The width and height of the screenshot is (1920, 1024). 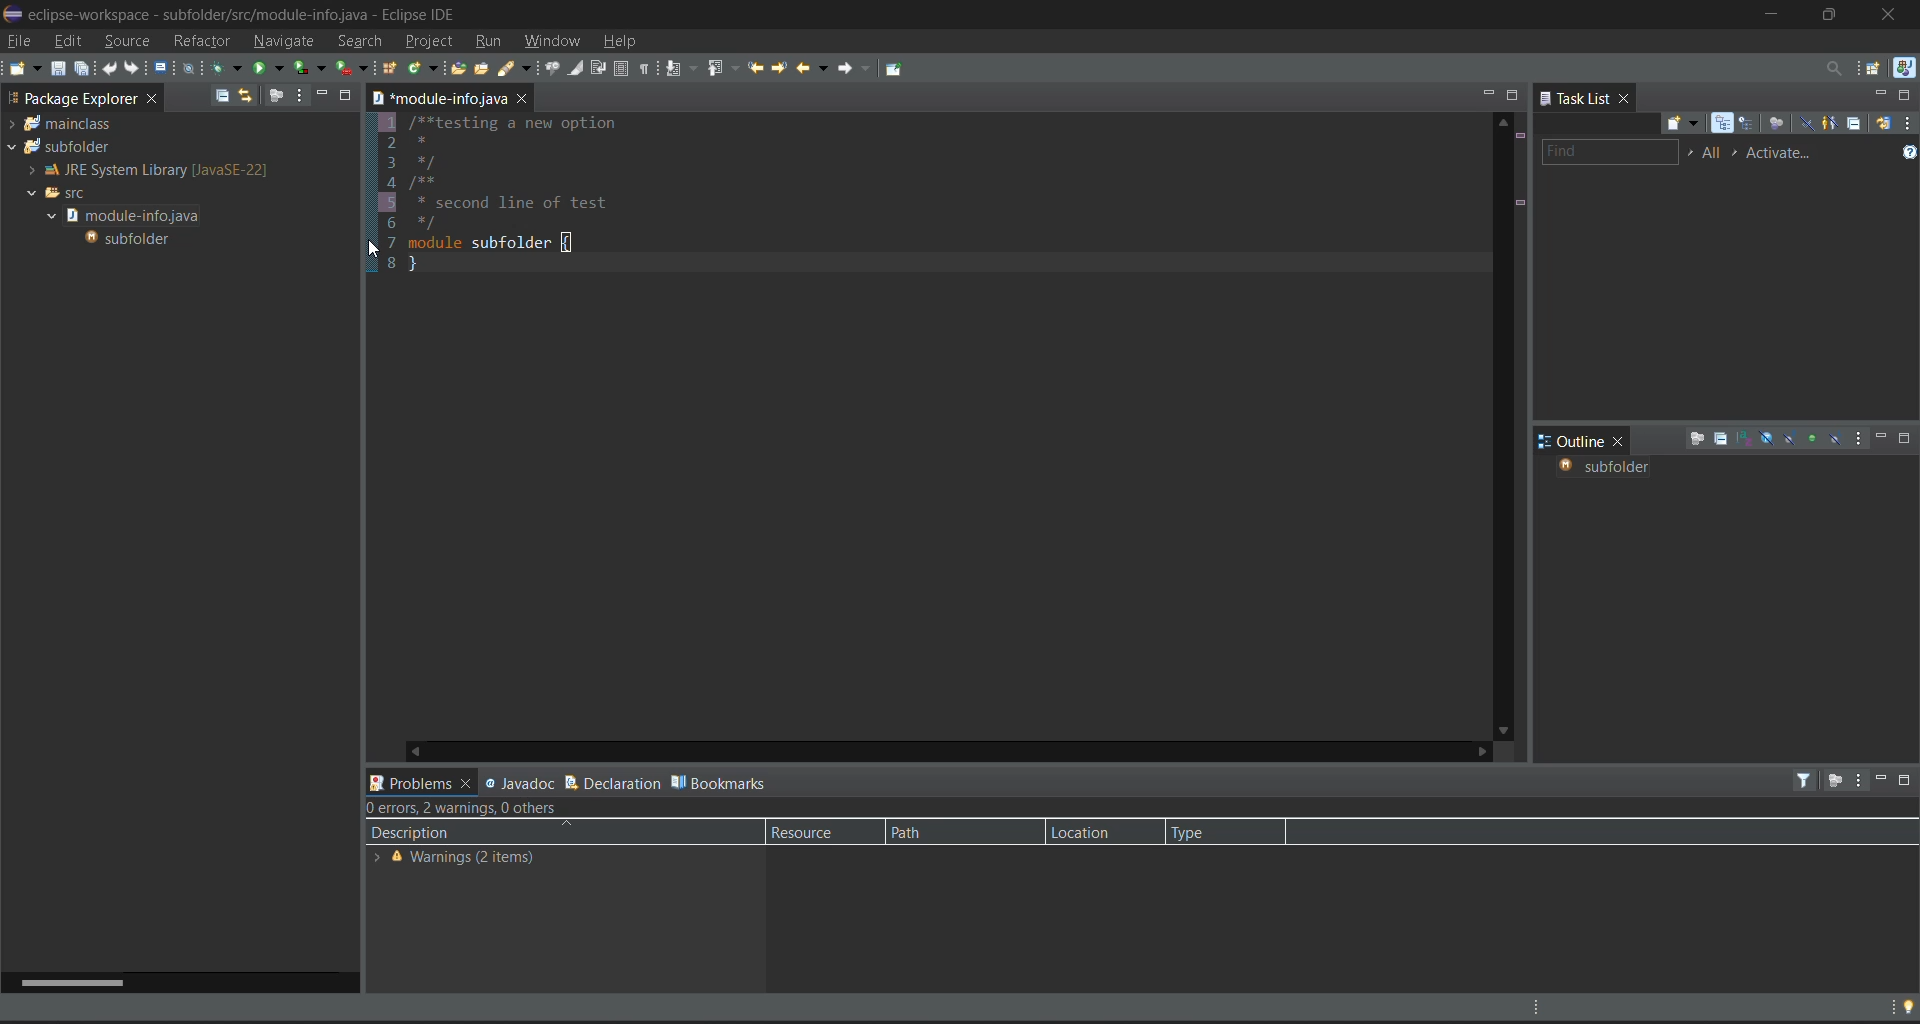 What do you see at coordinates (1750, 124) in the screenshot?
I see `scheduled ` at bounding box center [1750, 124].